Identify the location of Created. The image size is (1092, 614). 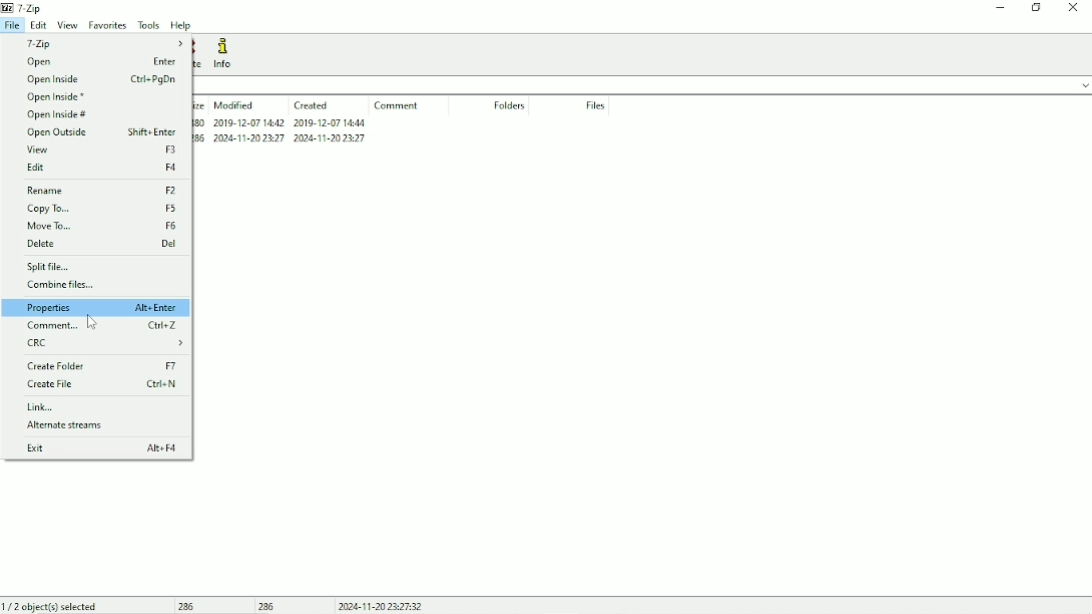
(312, 106).